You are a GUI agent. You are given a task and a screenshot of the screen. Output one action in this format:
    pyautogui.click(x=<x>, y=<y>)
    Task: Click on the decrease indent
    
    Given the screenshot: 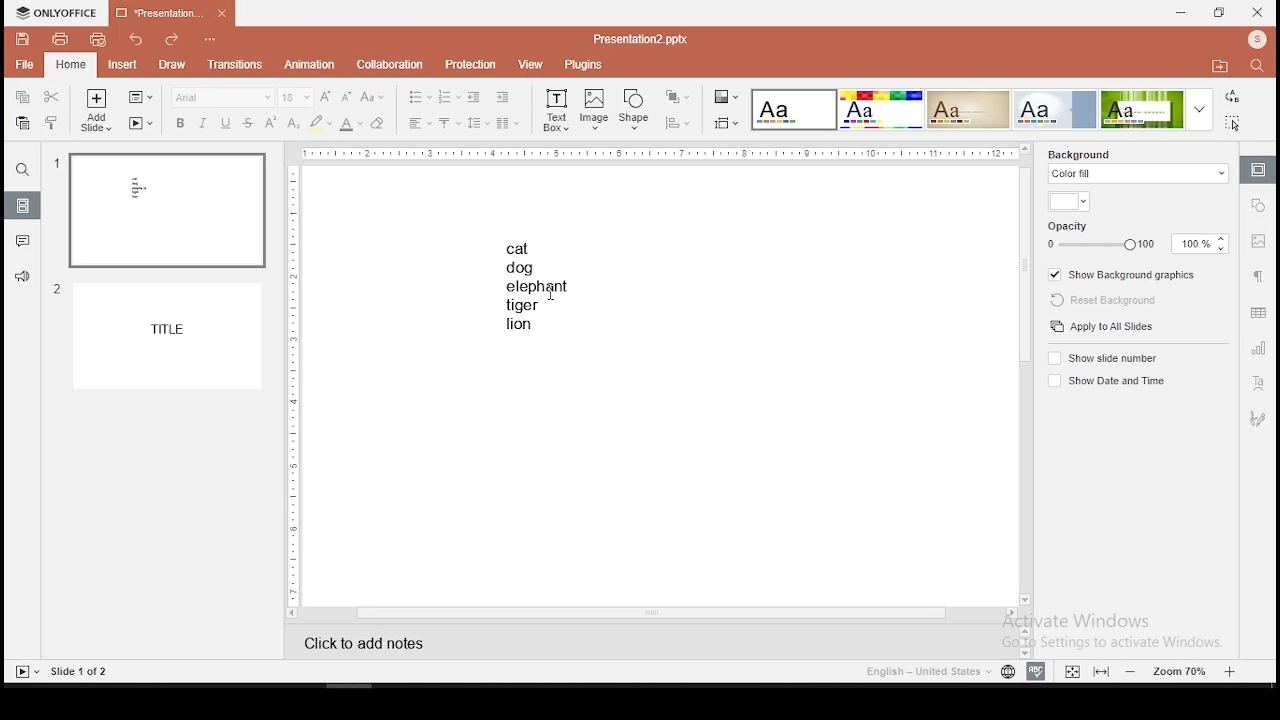 What is the action you would take?
    pyautogui.click(x=474, y=97)
    